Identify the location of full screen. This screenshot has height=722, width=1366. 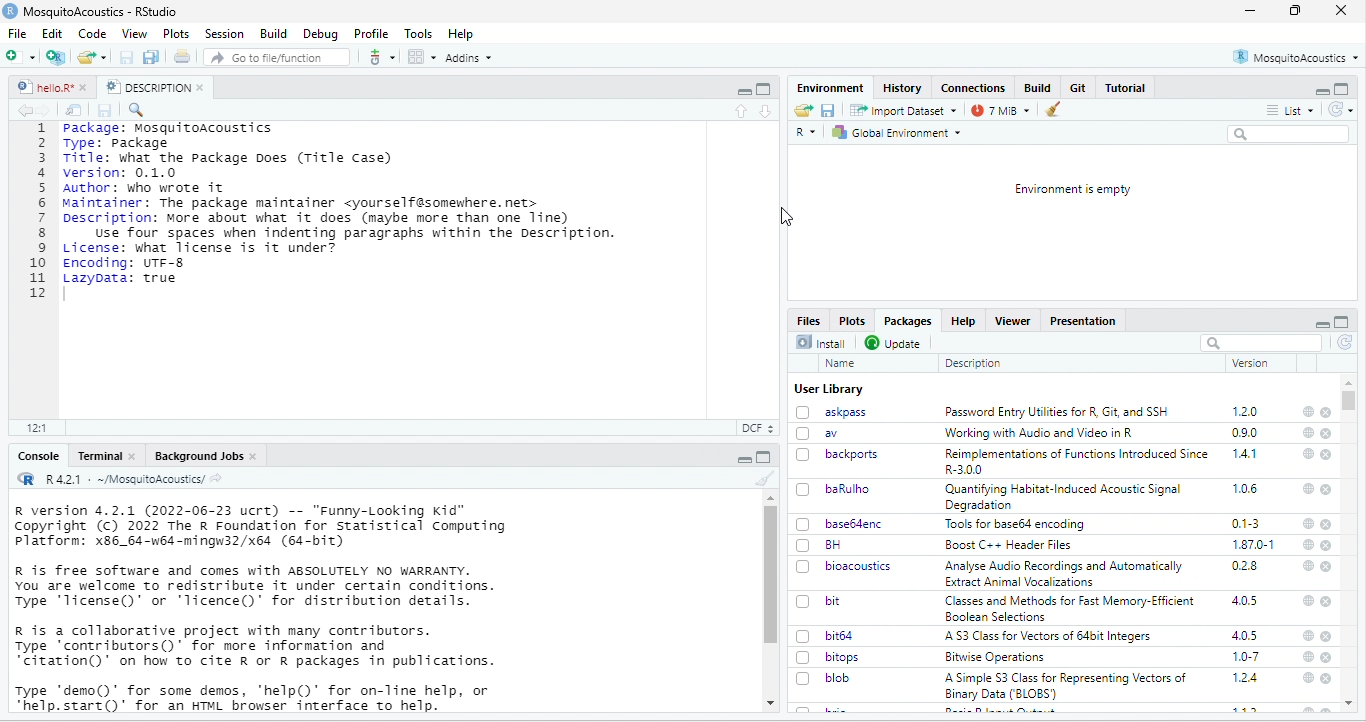
(765, 457).